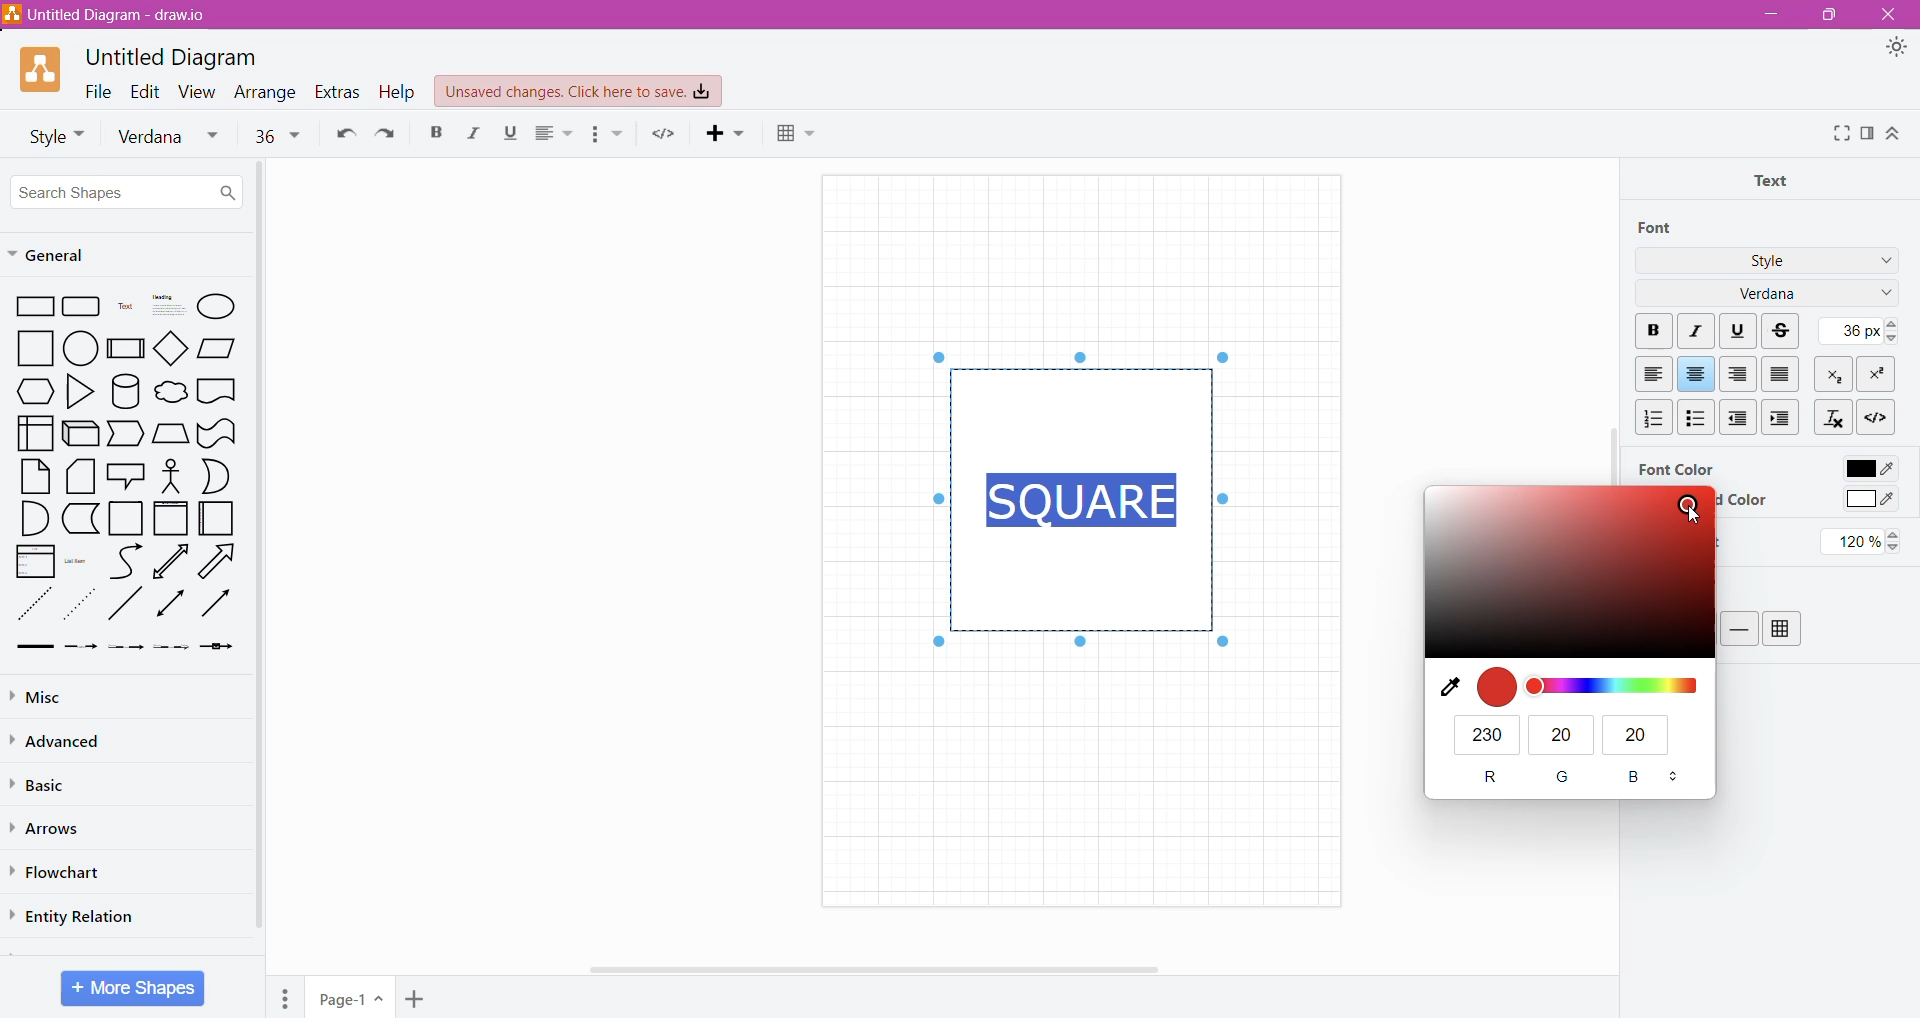 The height and width of the screenshot is (1018, 1920). I want to click on G, so click(1565, 777).